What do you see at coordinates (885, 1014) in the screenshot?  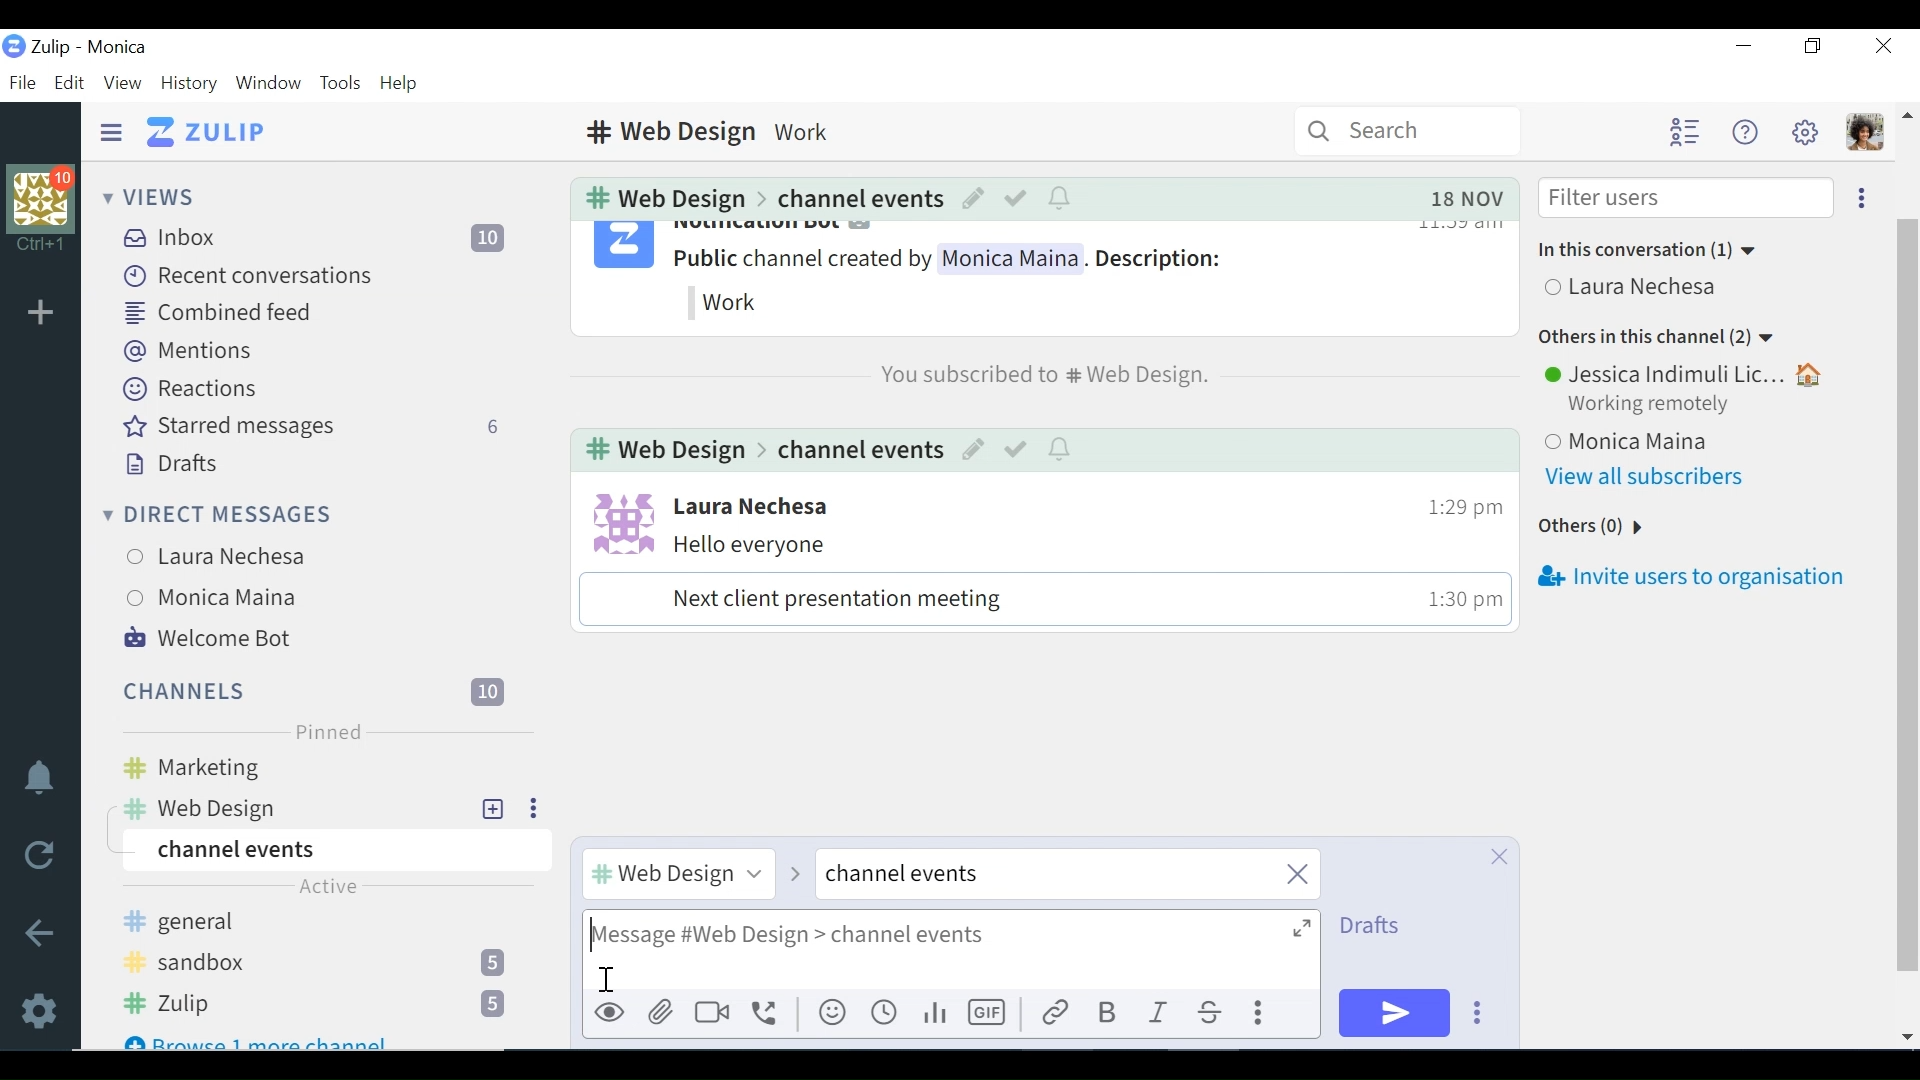 I see `Add global time` at bounding box center [885, 1014].